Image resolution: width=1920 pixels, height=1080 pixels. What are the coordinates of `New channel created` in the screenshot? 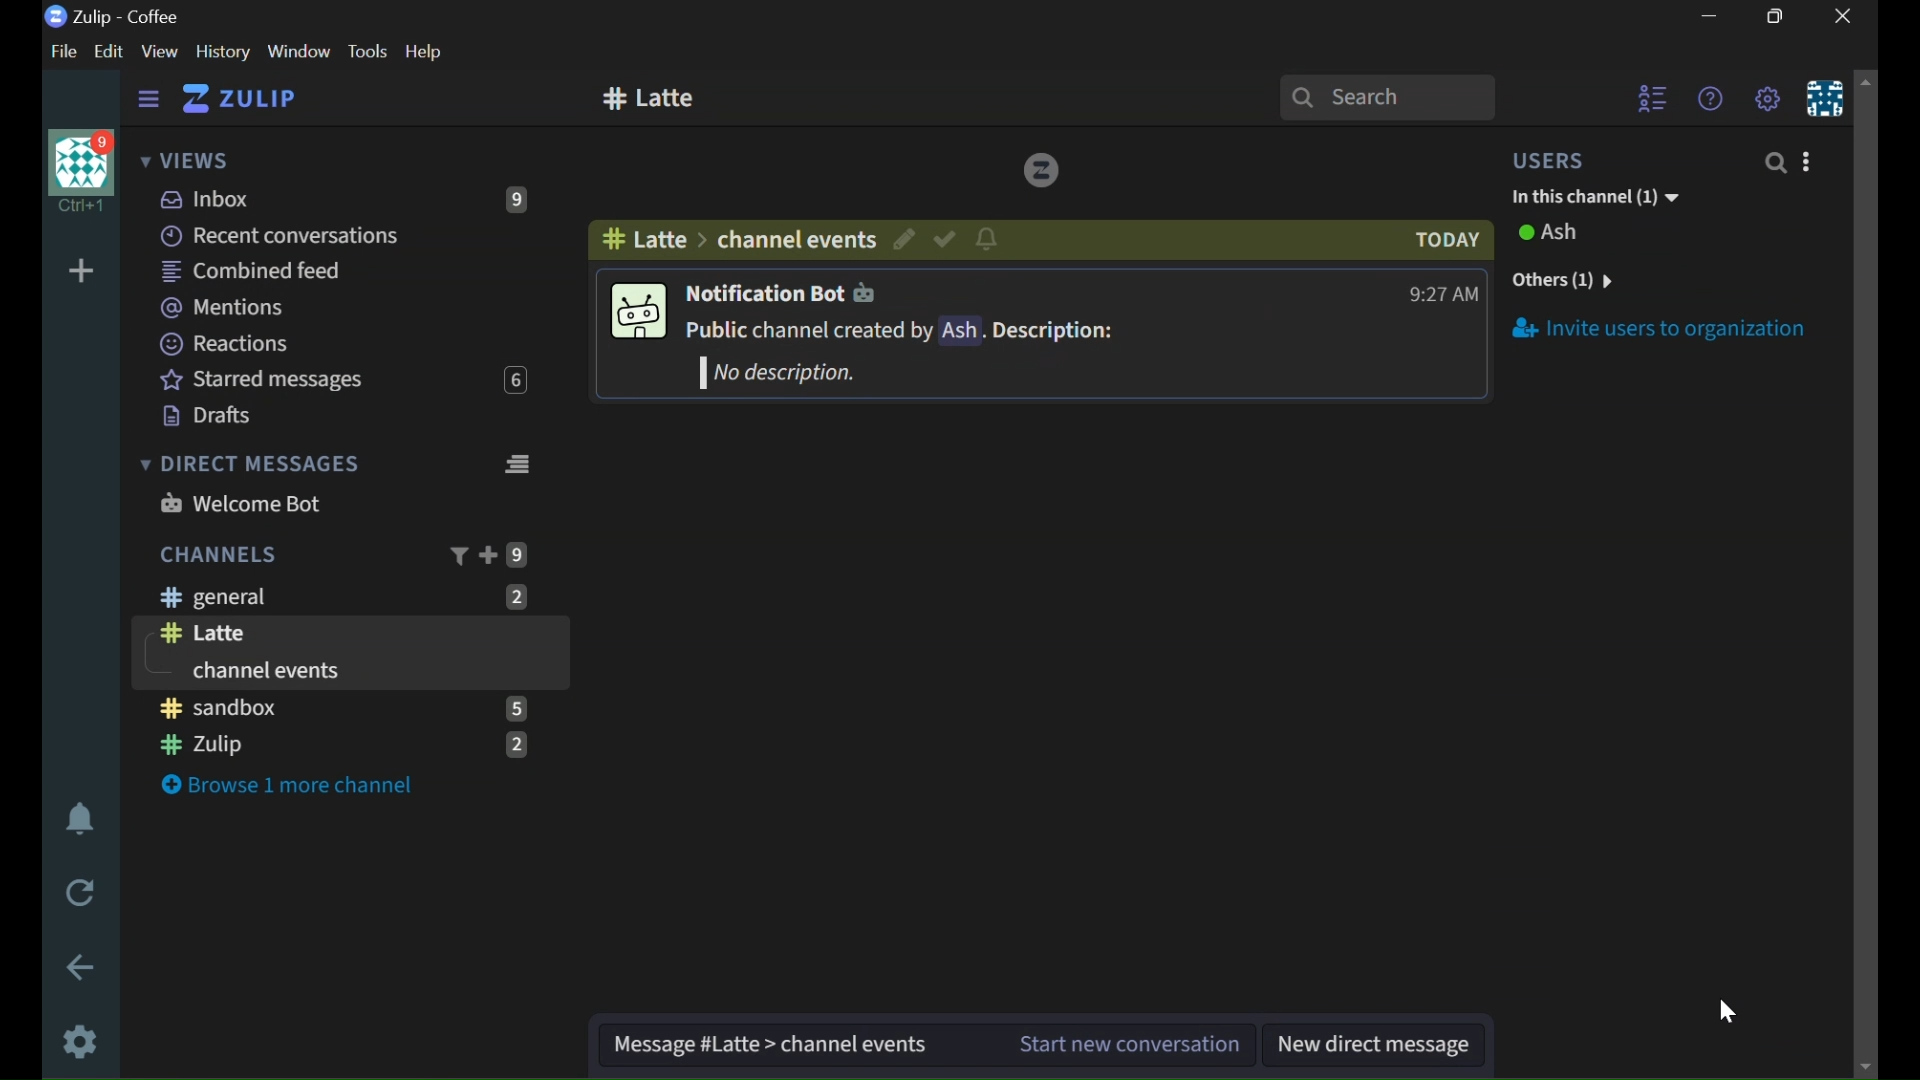 It's located at (214, 635).